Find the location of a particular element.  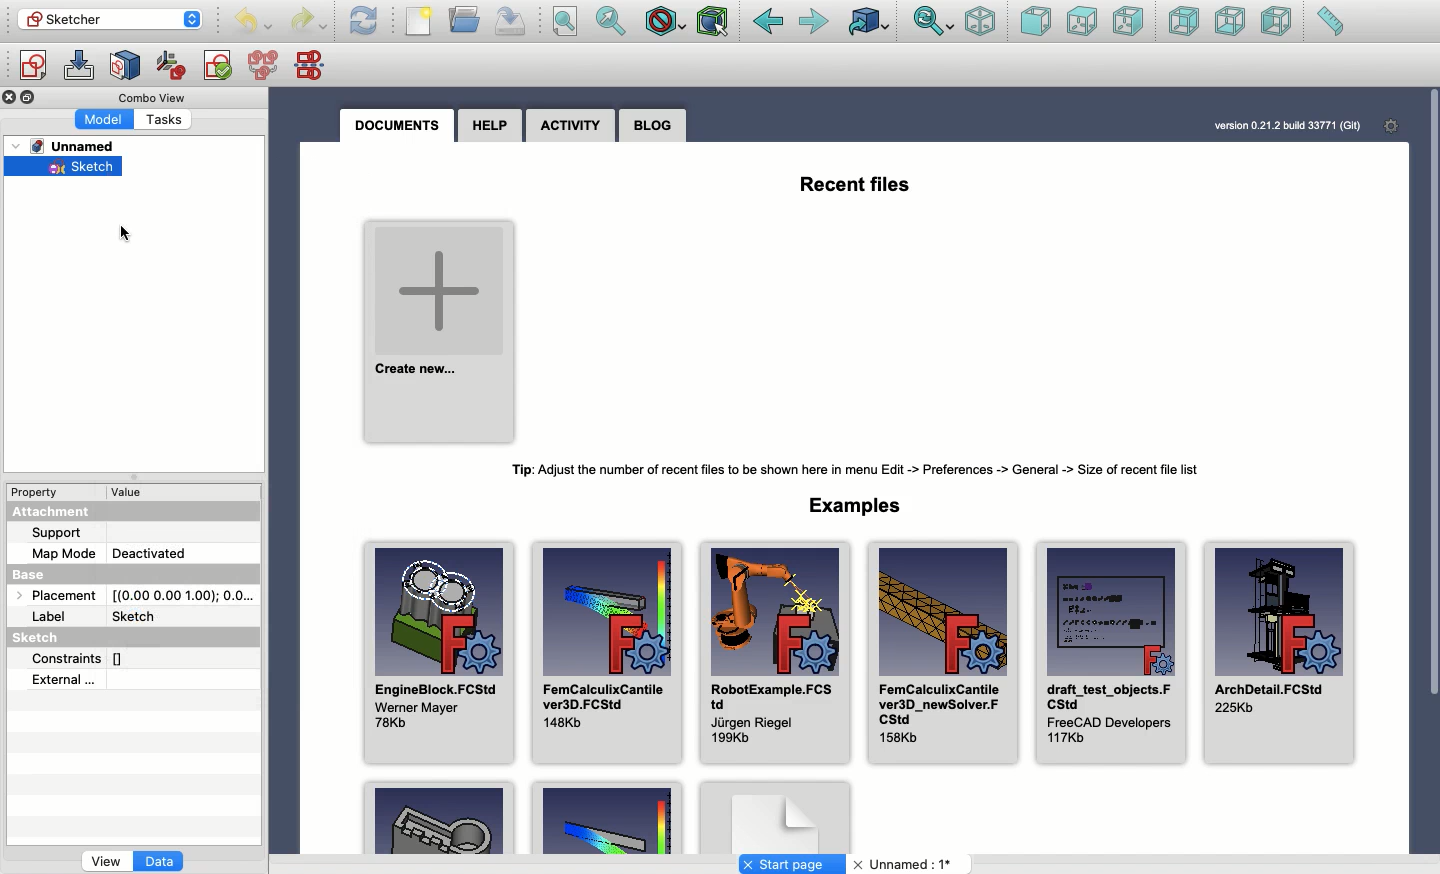

Top is located at coordinates (1082, 22).